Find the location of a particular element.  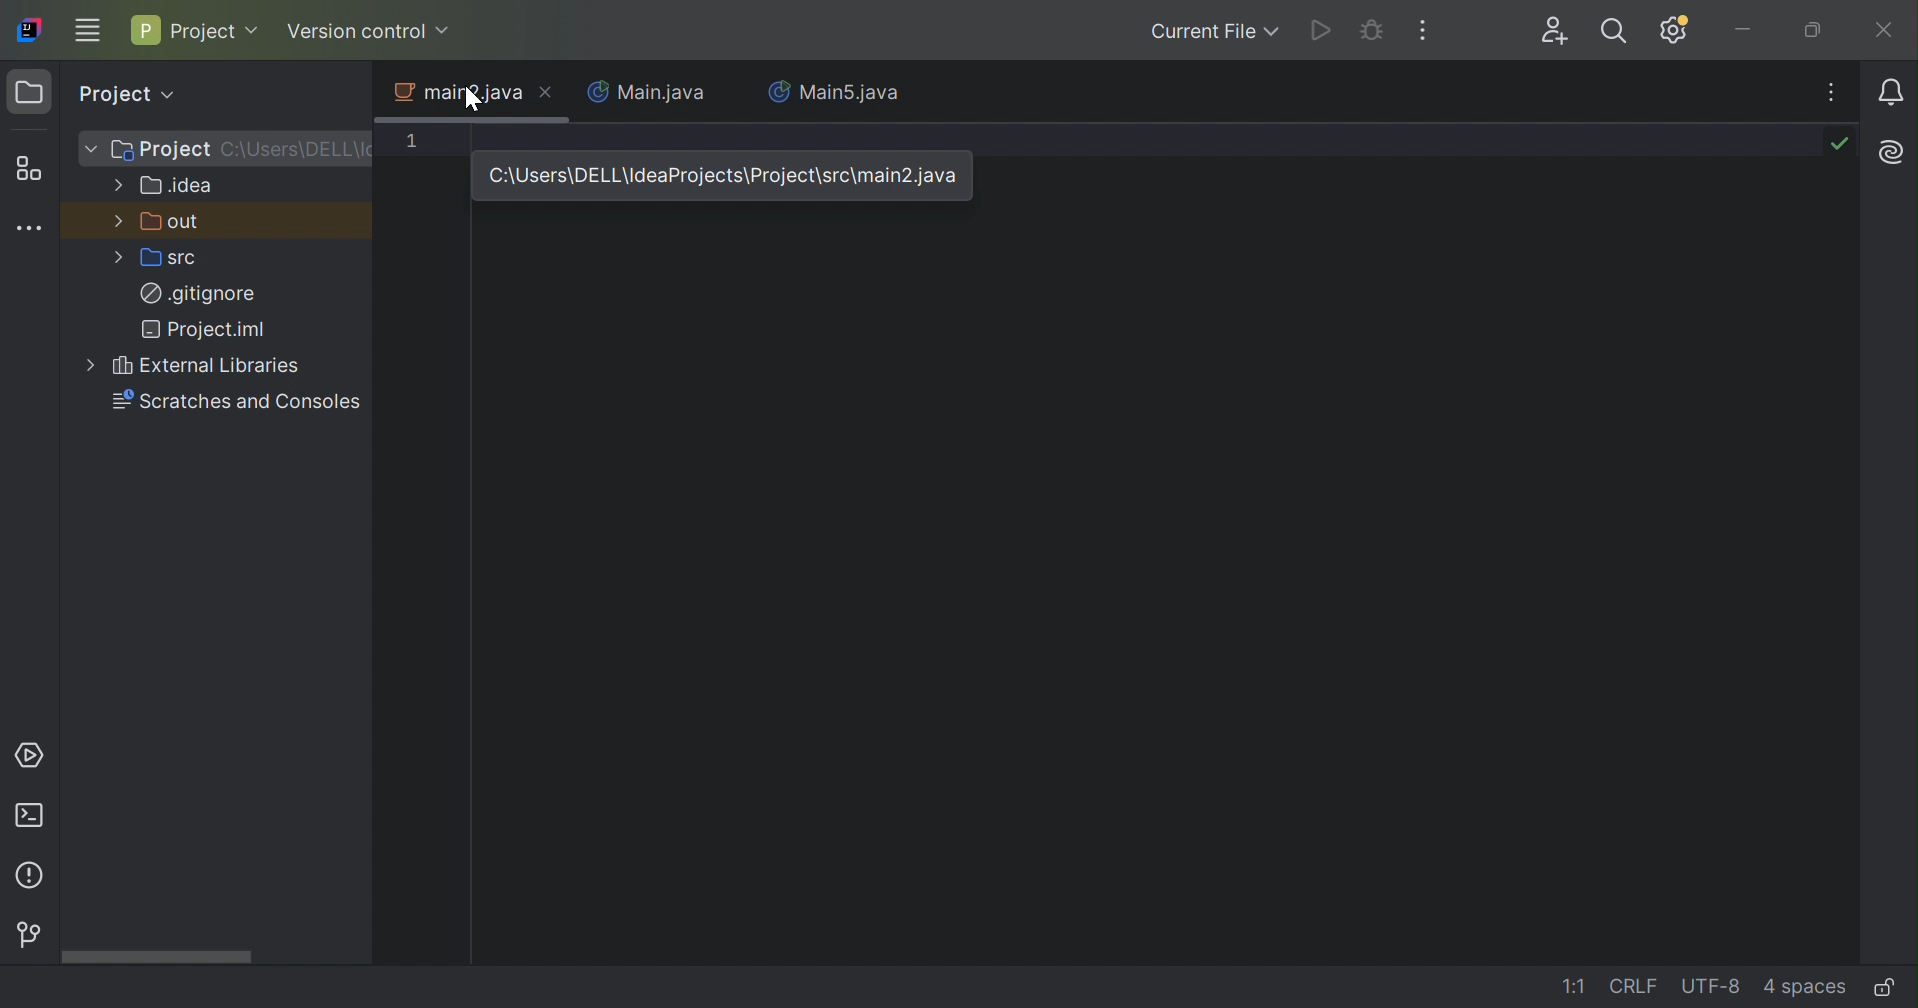

Make file read-only is located at coordinates (1891, 988).